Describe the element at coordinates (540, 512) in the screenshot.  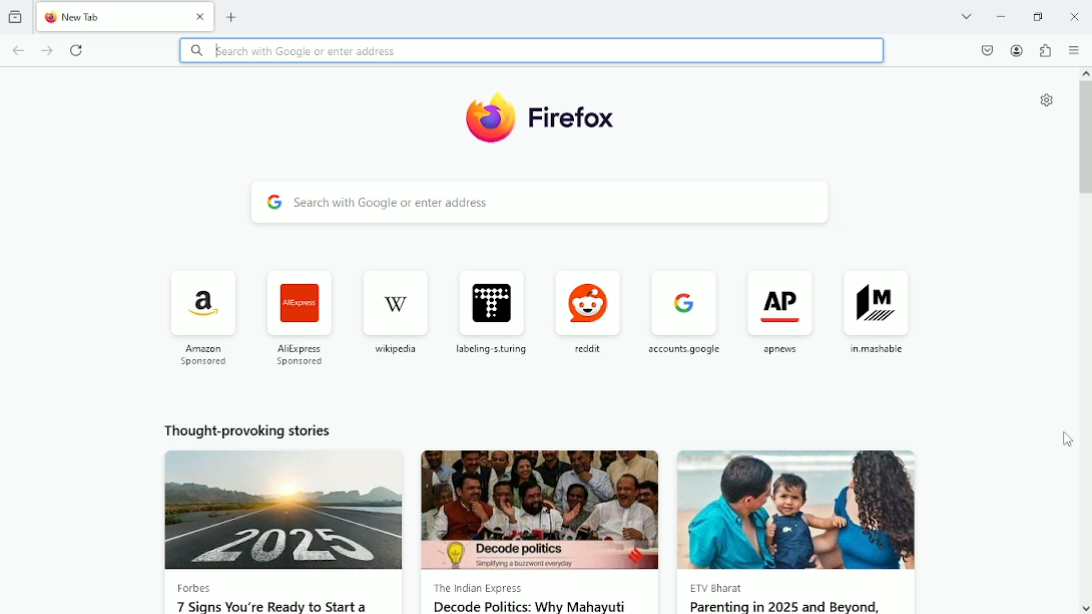
I see `the indian express image` at that location.